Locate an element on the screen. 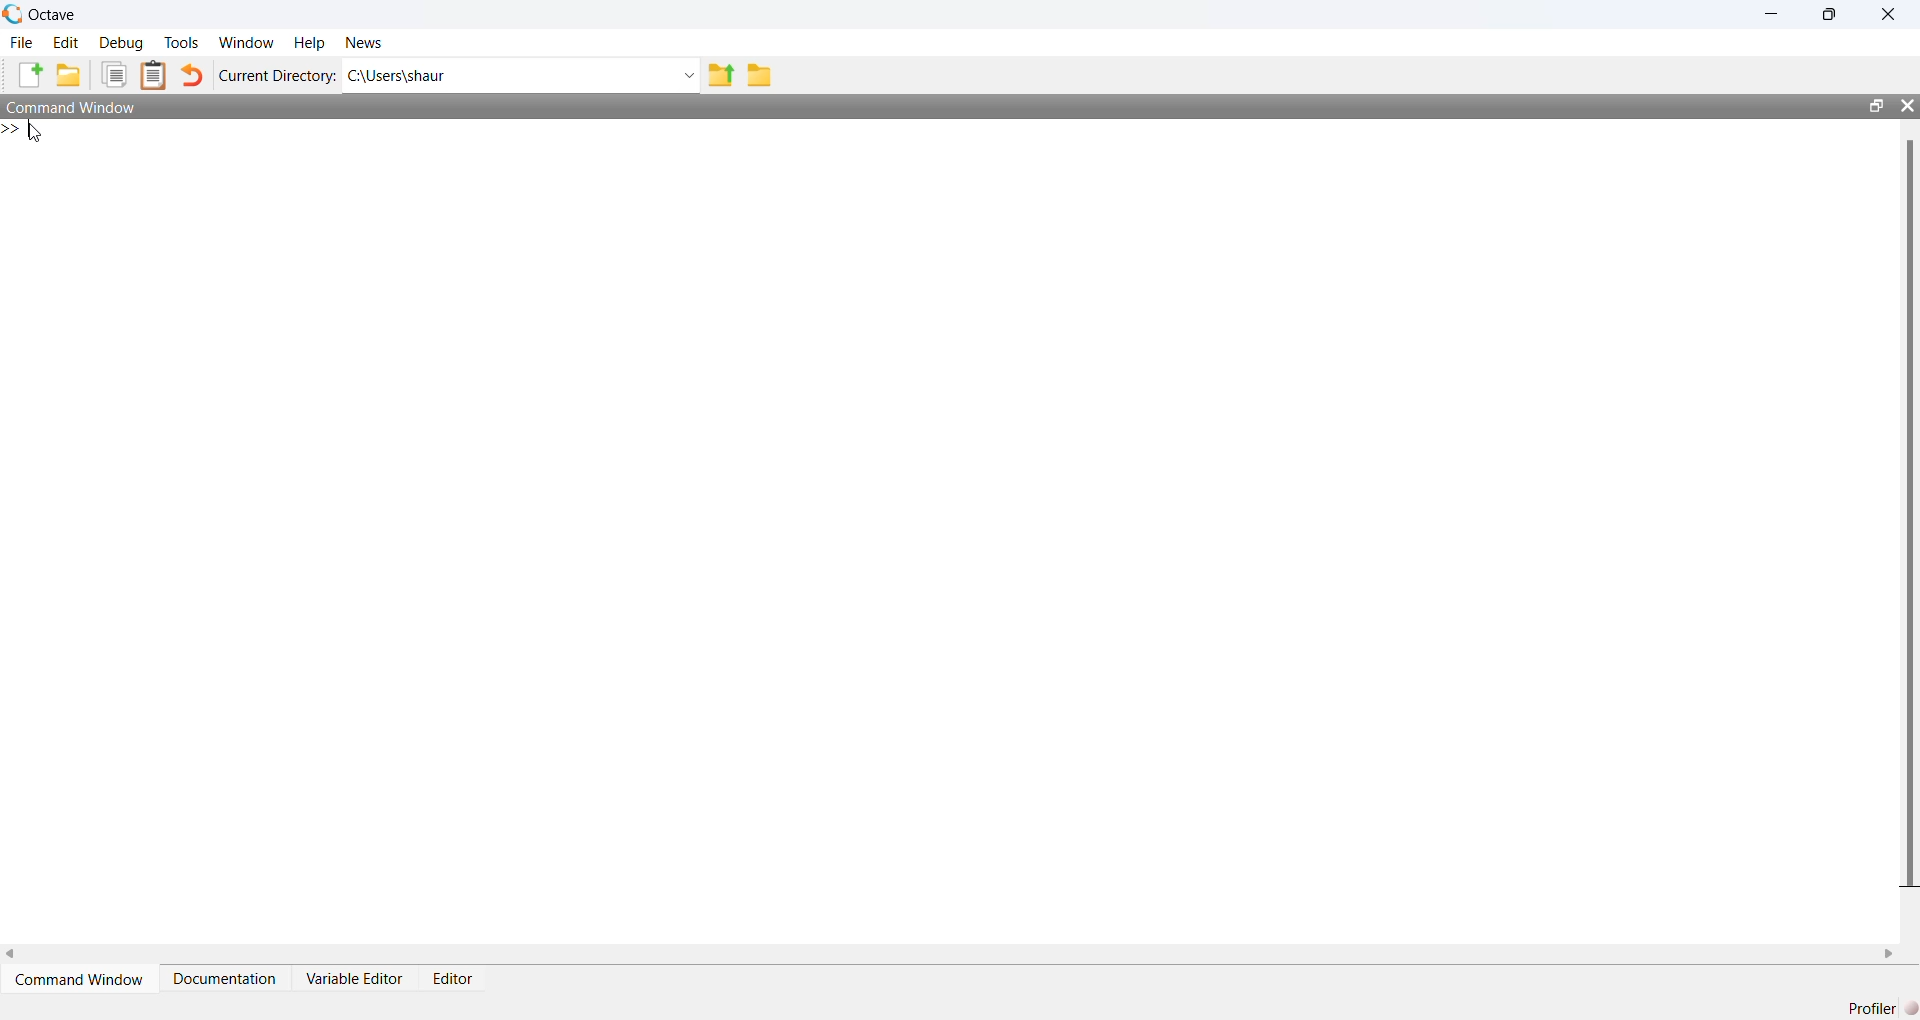  octave is located at coordinates (56, 15).